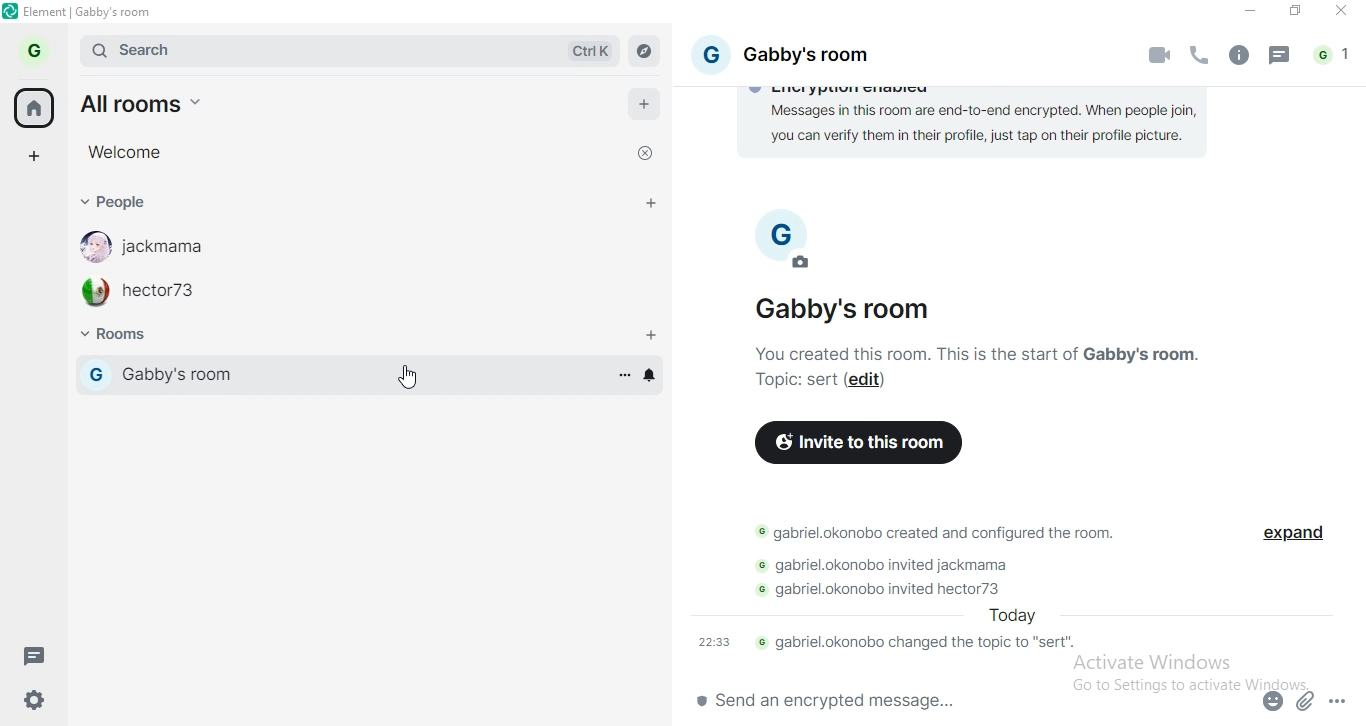 The image size is (1366, 726). Describe the element at coordinates (803, 264) in the screenshot. I see `edit` at that location.